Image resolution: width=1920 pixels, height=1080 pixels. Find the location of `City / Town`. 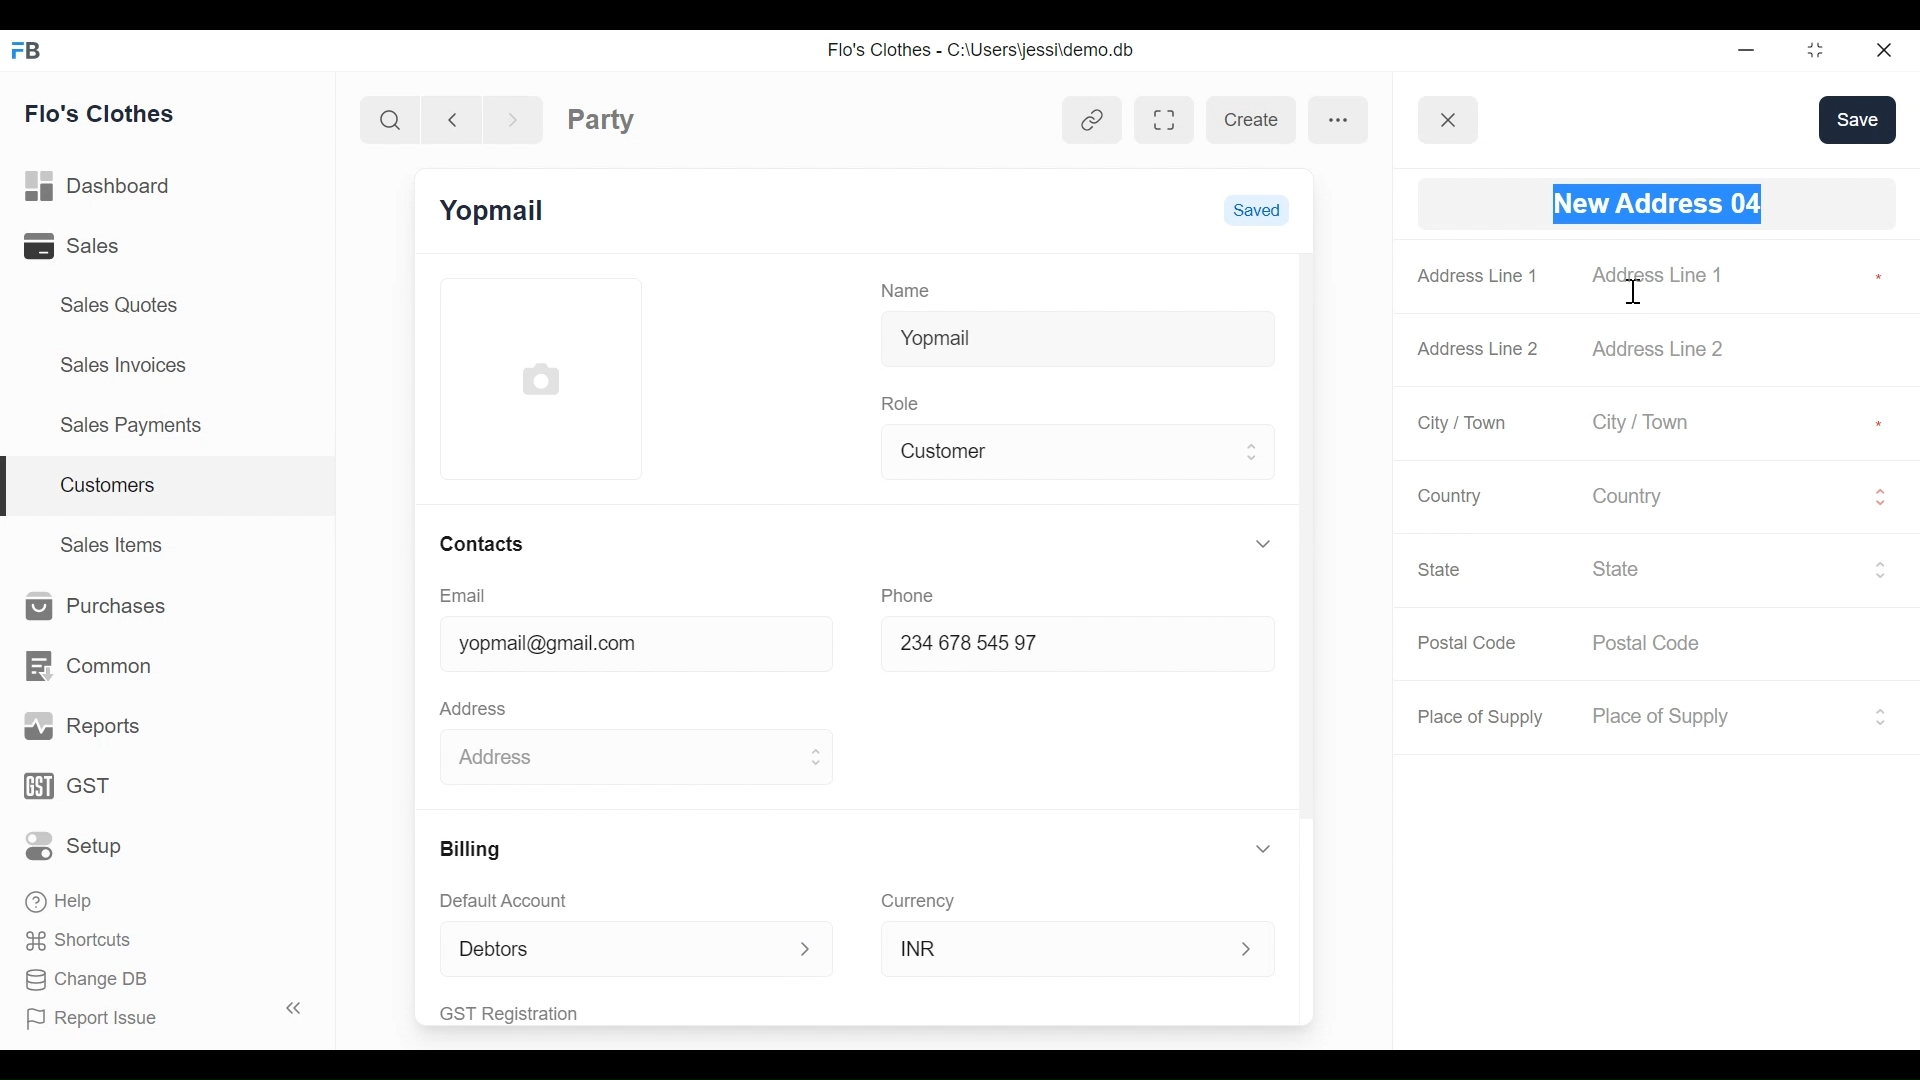

City / Town is located at coordinates (1668, 424).